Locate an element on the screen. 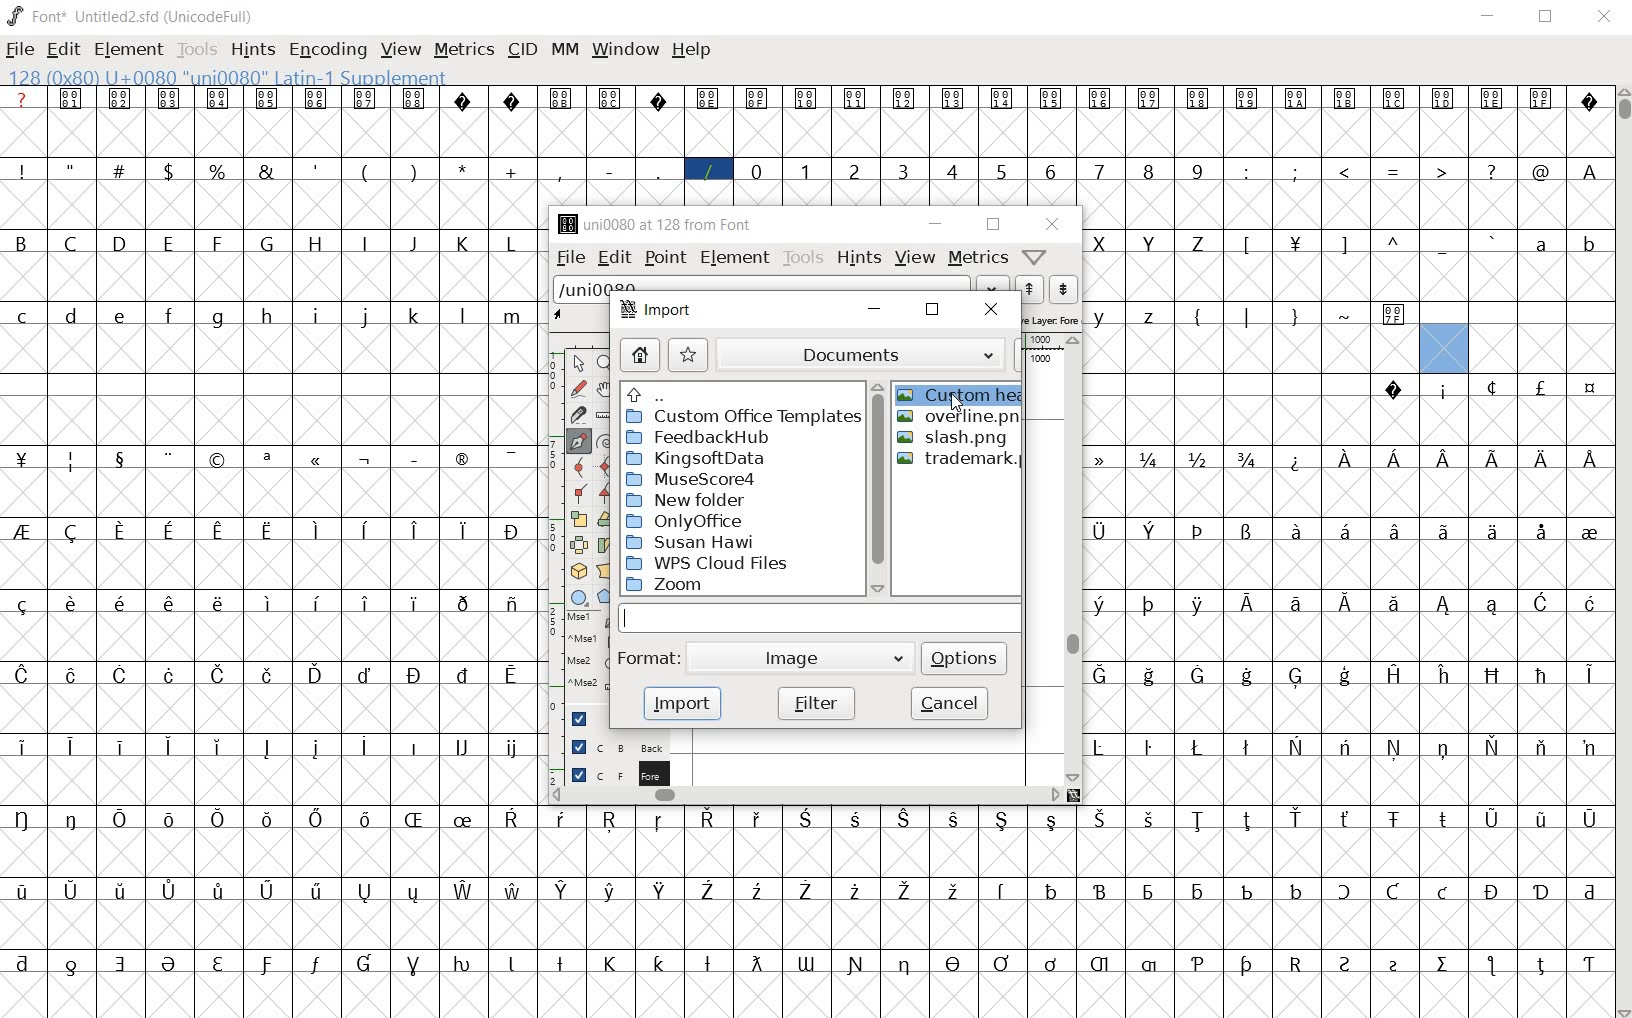 The image size is (1632, 1018). glyph is located at coordinates (1247, 100).